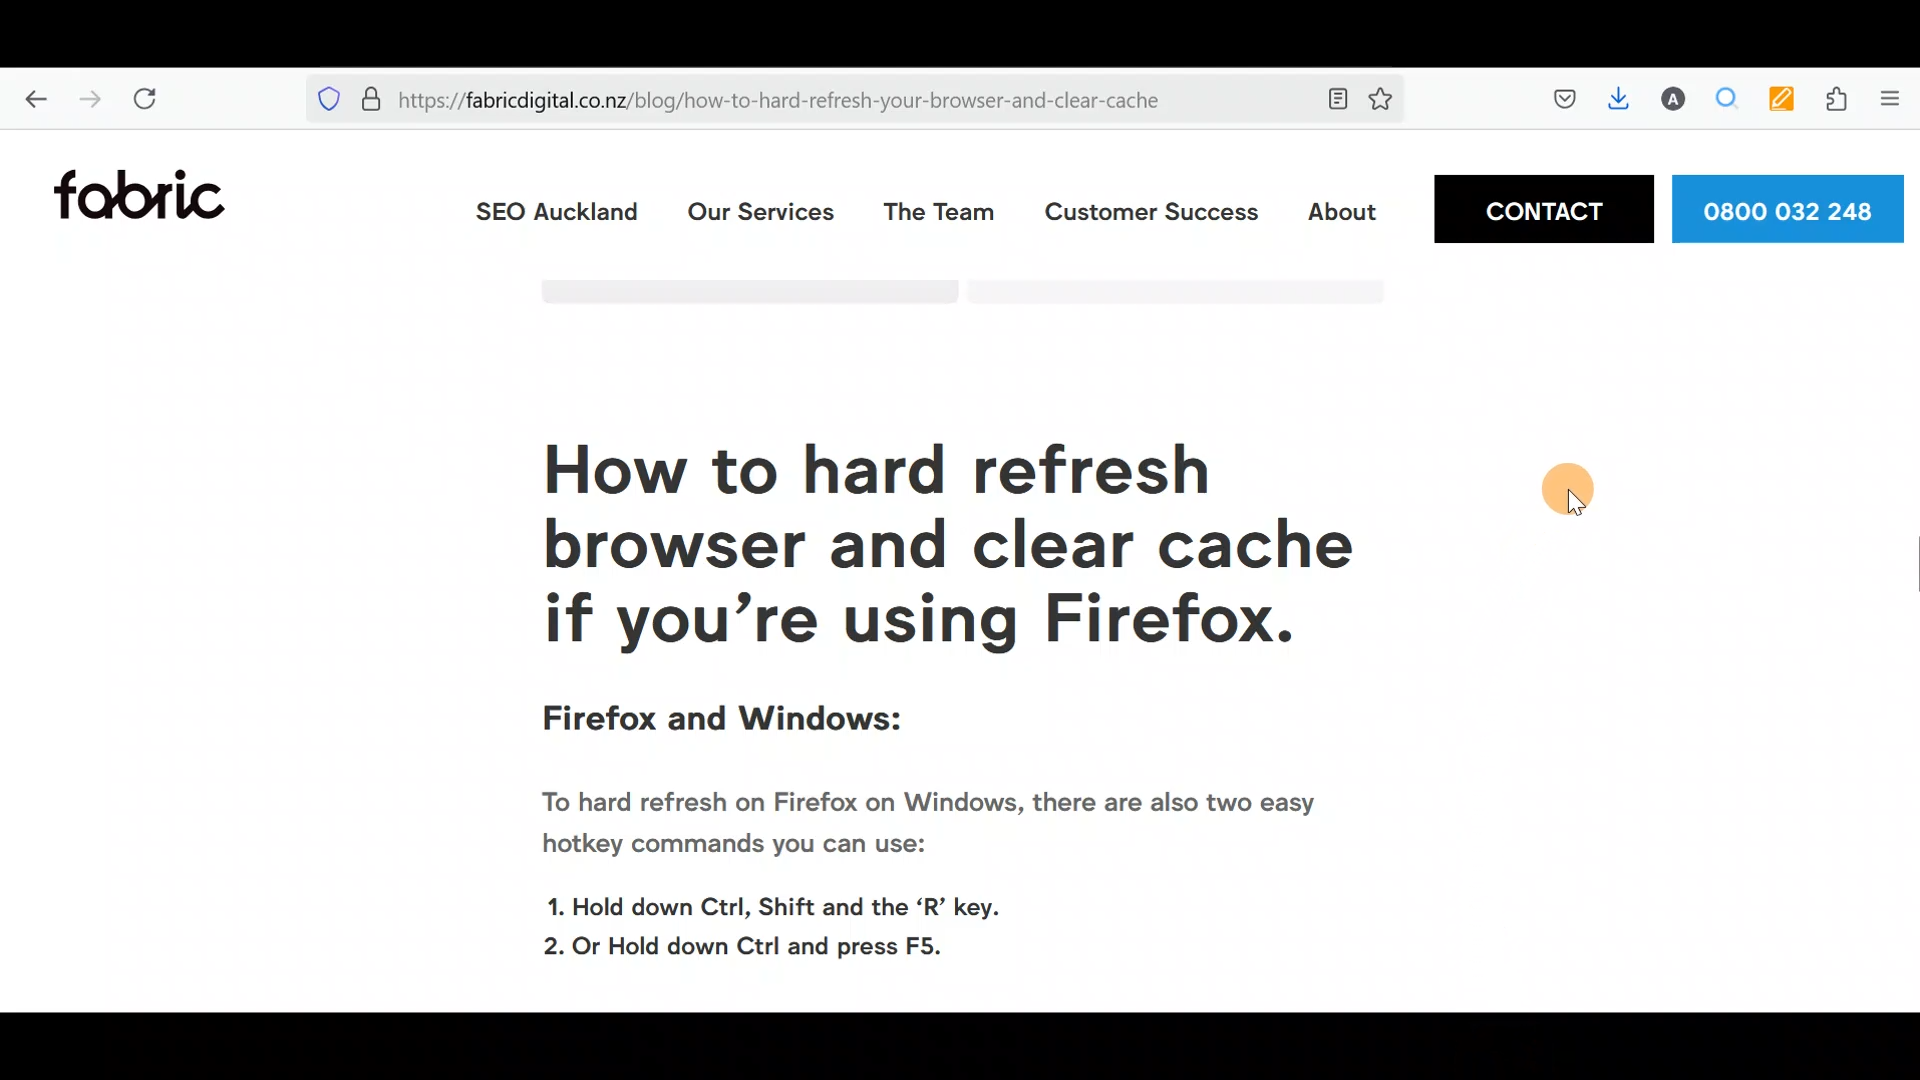  What do you see at coordinates (757, 212) in the screenshot?
I see `Our services` at bounding box center [757, 212].